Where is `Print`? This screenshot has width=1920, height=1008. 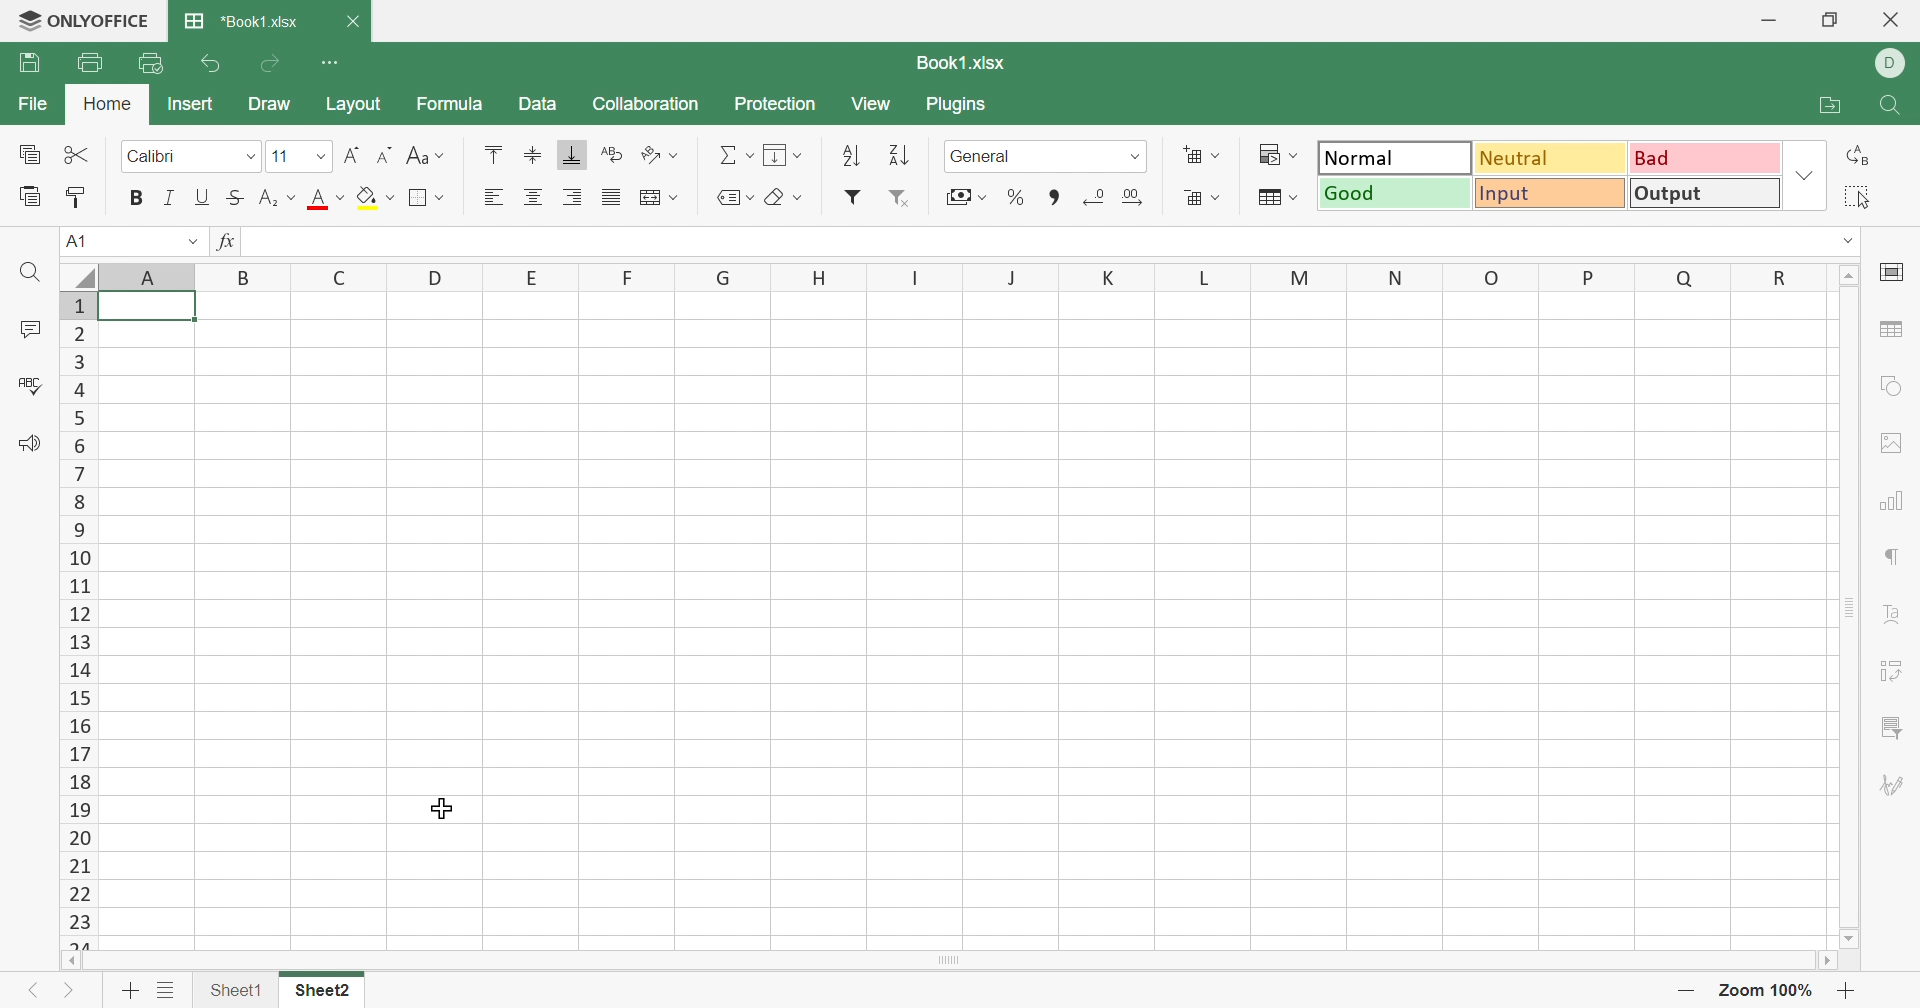
Print is located at coordinates (91, 63).